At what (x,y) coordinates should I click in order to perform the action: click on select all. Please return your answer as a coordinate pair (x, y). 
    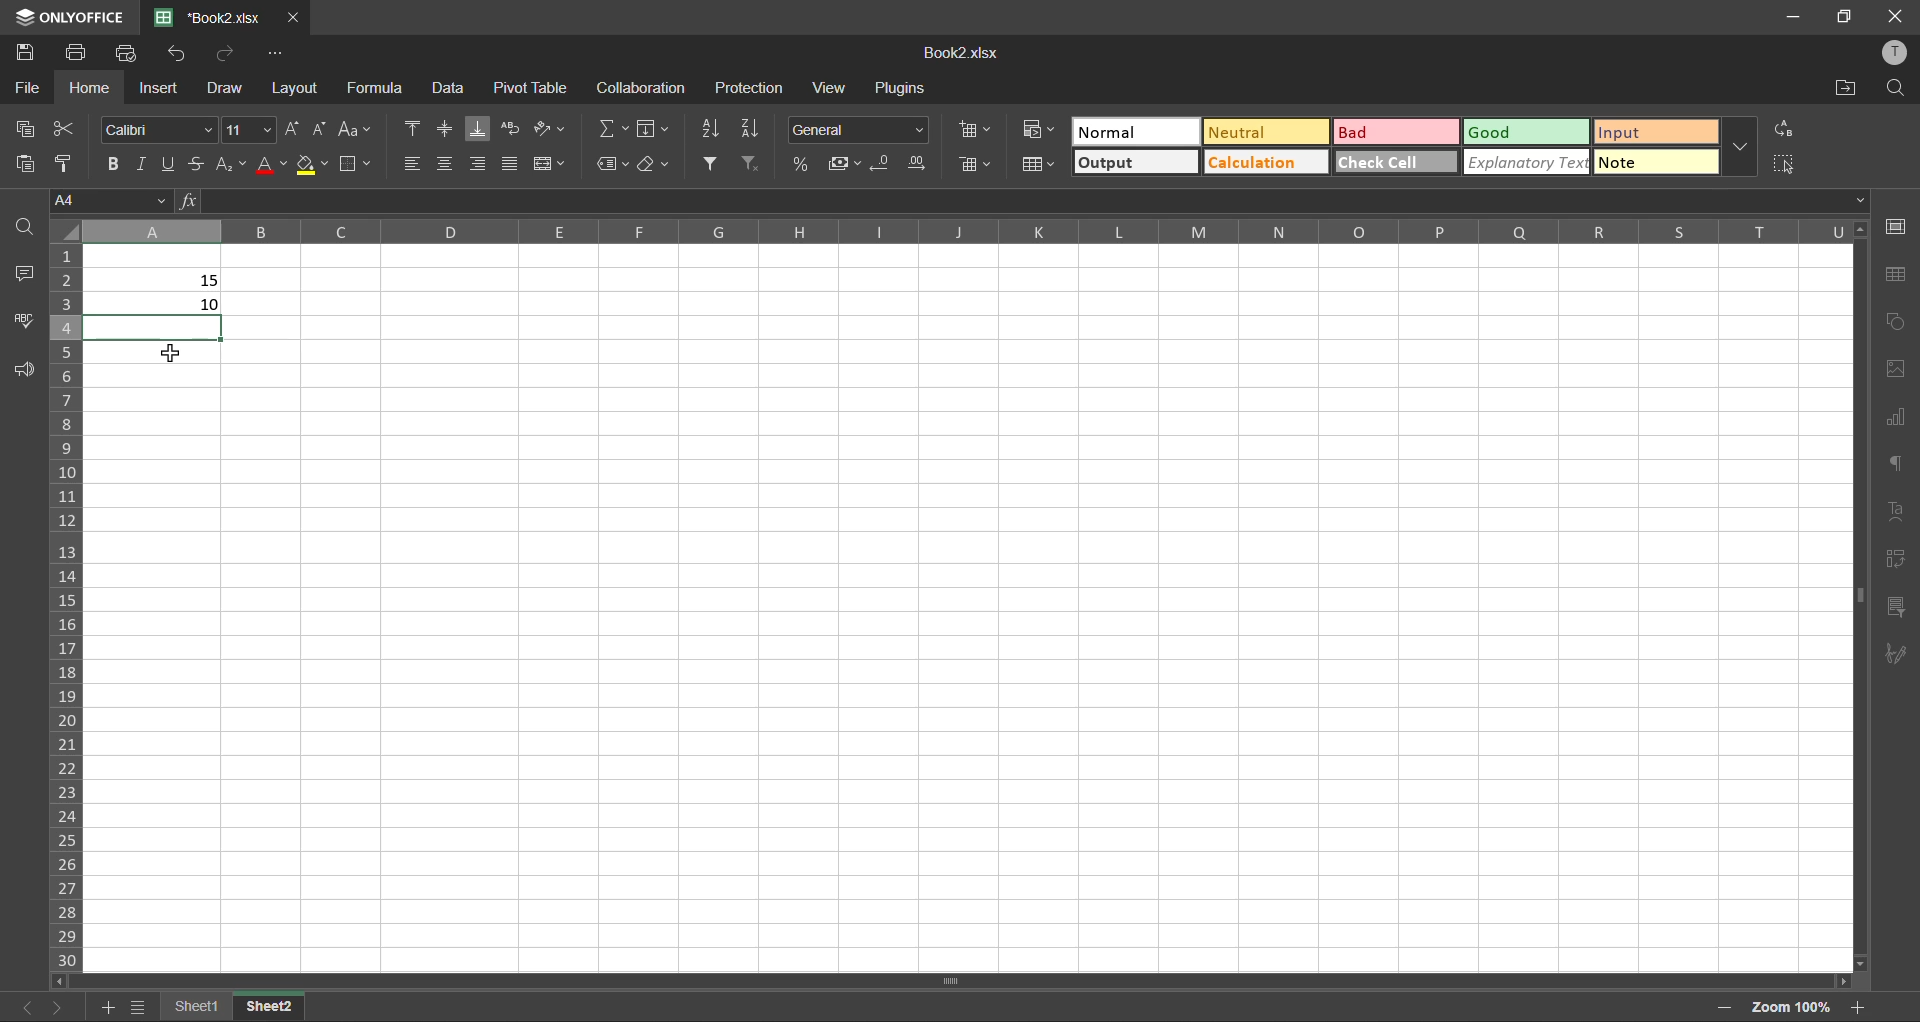
    Looking at the image, I should click on (1786, 163).